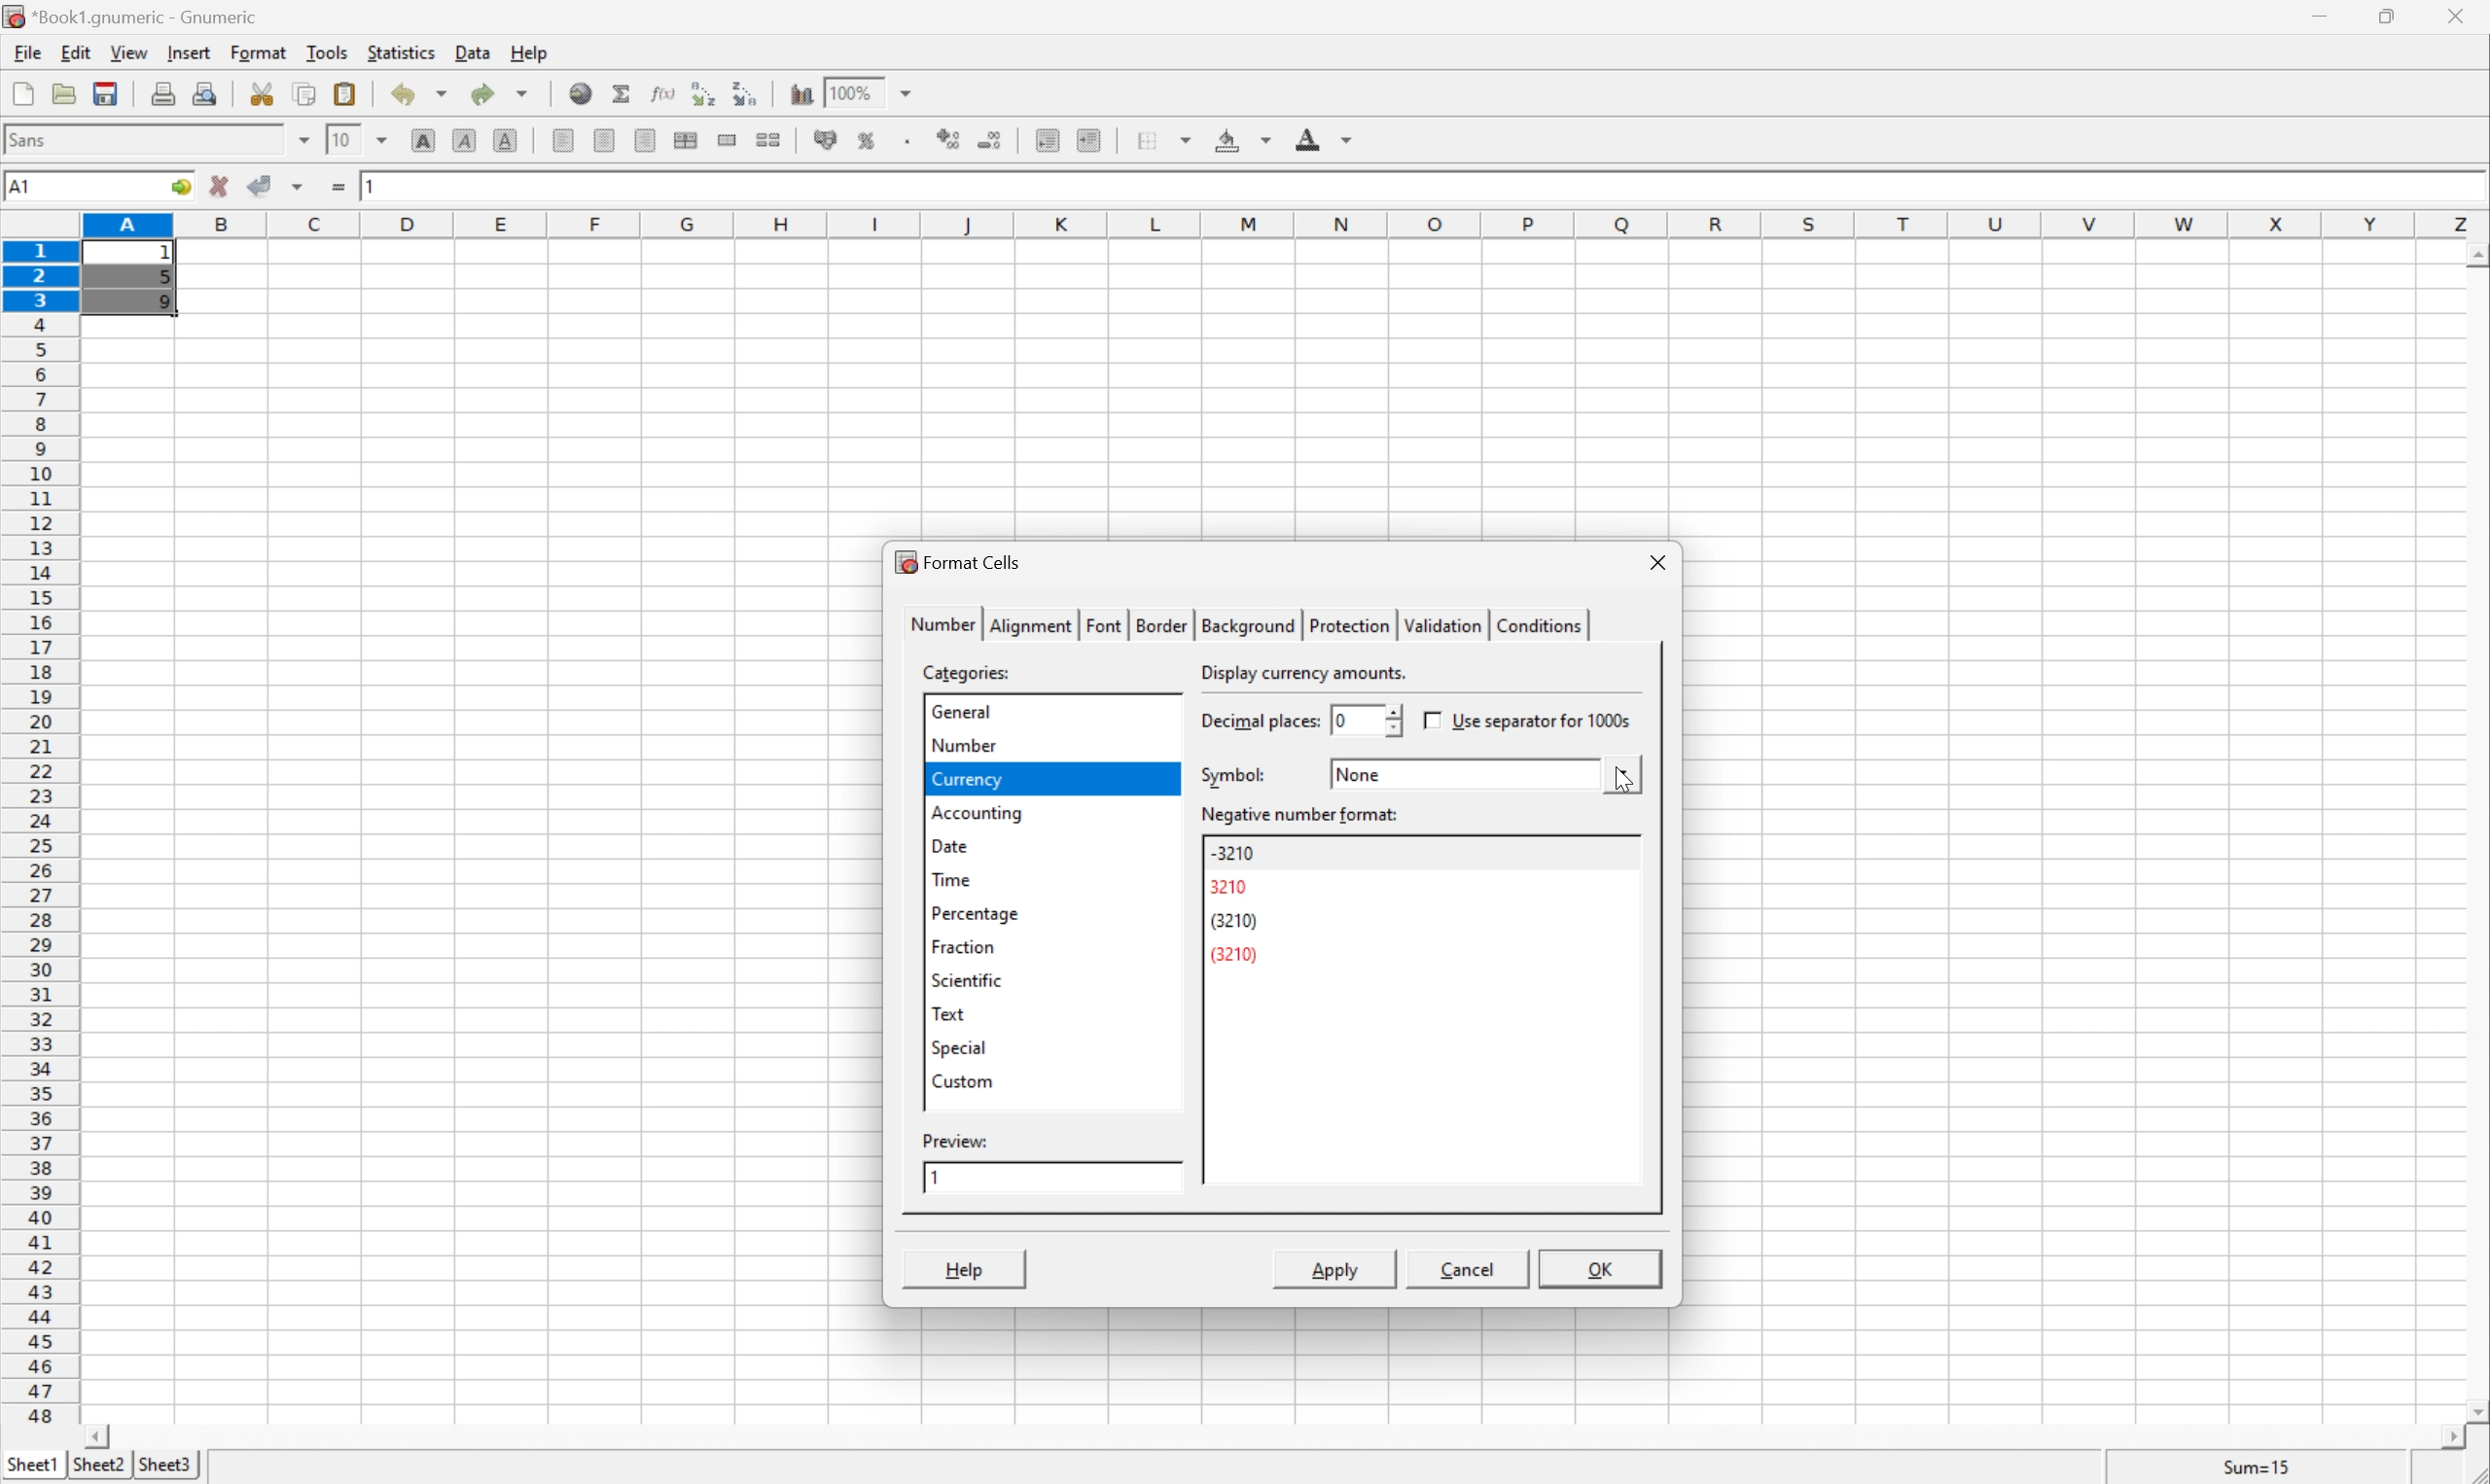  I want to click on drop down, so click(305, 139).